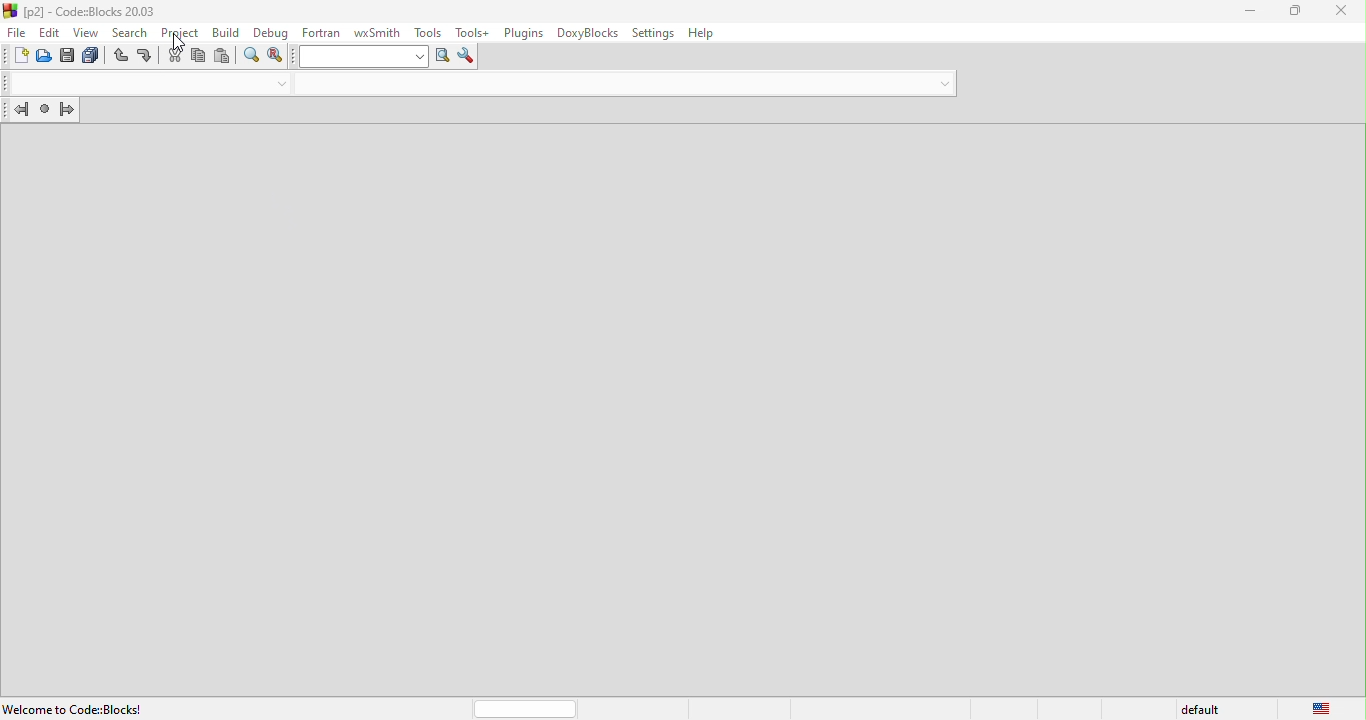 This screenshot has width=1366, height=720. What do you see at coordinates (1296, 10) in the screenshot?
I see `maximize` at bounding box center [1296, 10].